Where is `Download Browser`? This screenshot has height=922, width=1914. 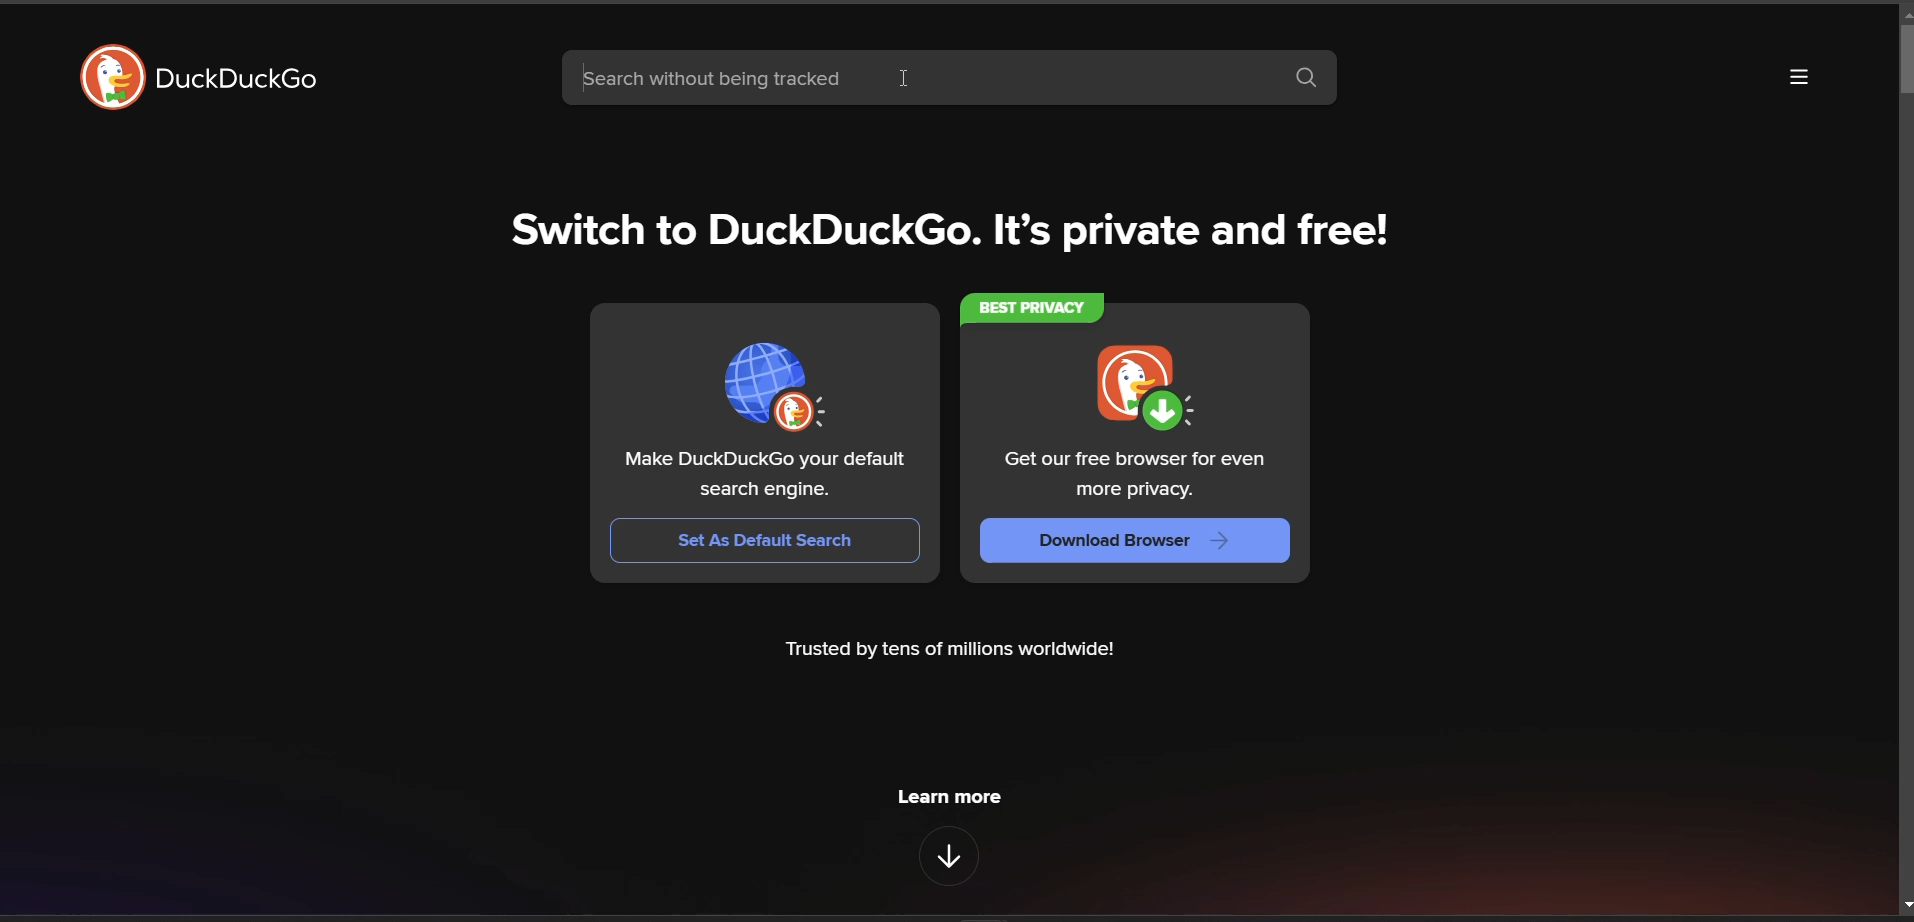 Download Browser is located at coordinates (1135, 539).